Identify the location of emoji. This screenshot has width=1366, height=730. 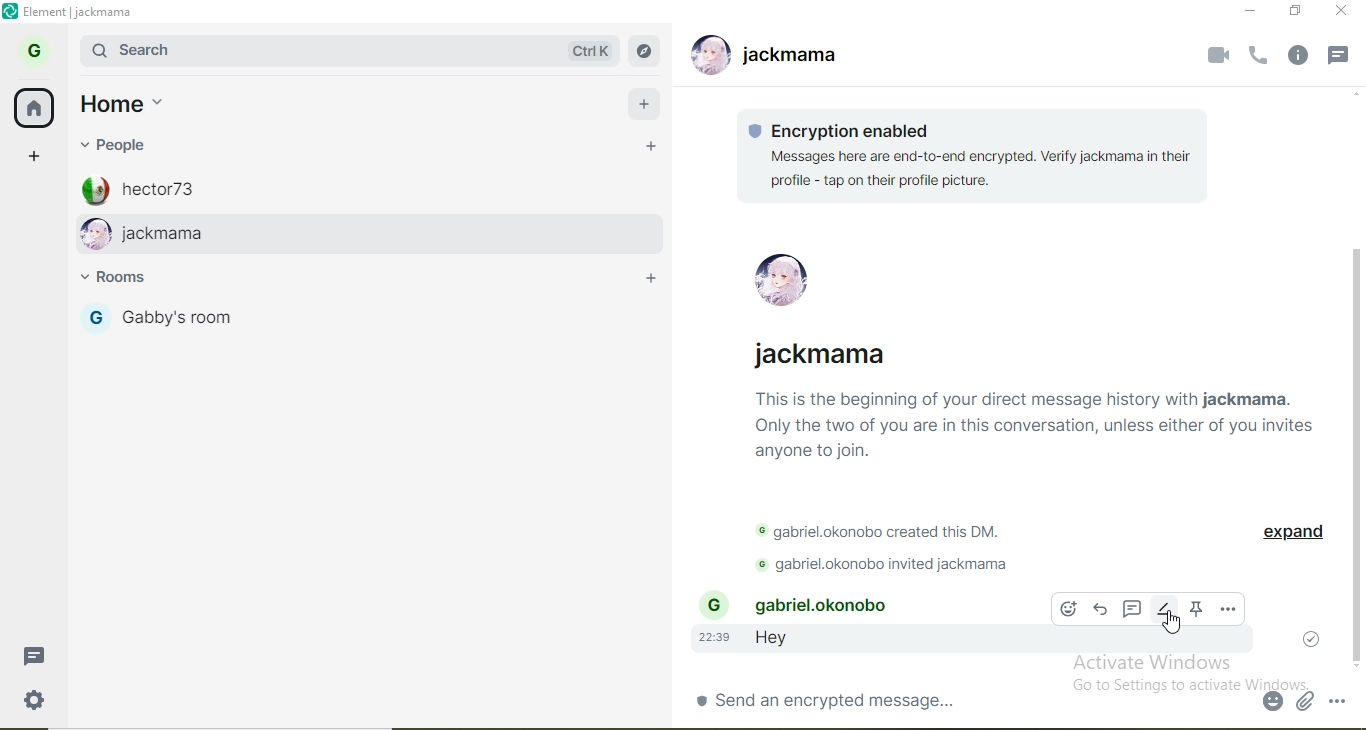
(1067, 608).